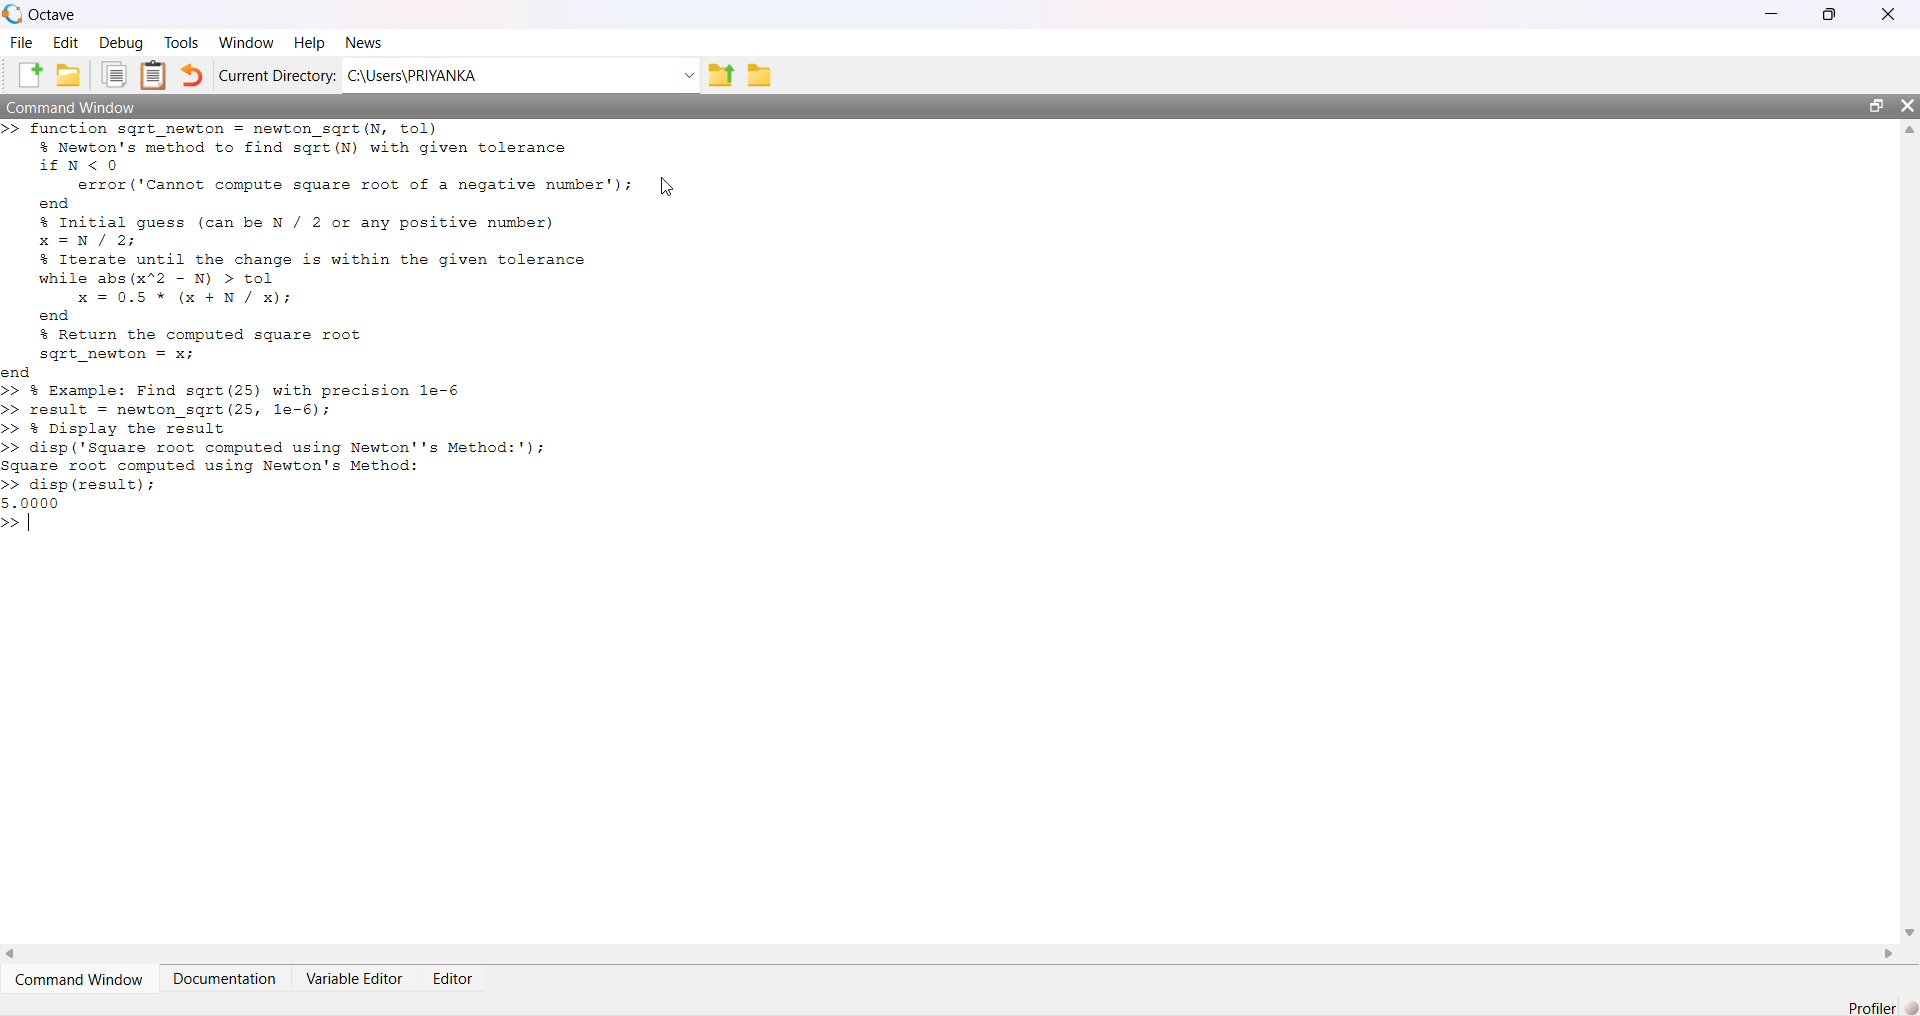 This screenshot has width=1920, height=1016. Describe the element at coordinates (1768, 14) in the screenshot. I see `Minimize` at that location.